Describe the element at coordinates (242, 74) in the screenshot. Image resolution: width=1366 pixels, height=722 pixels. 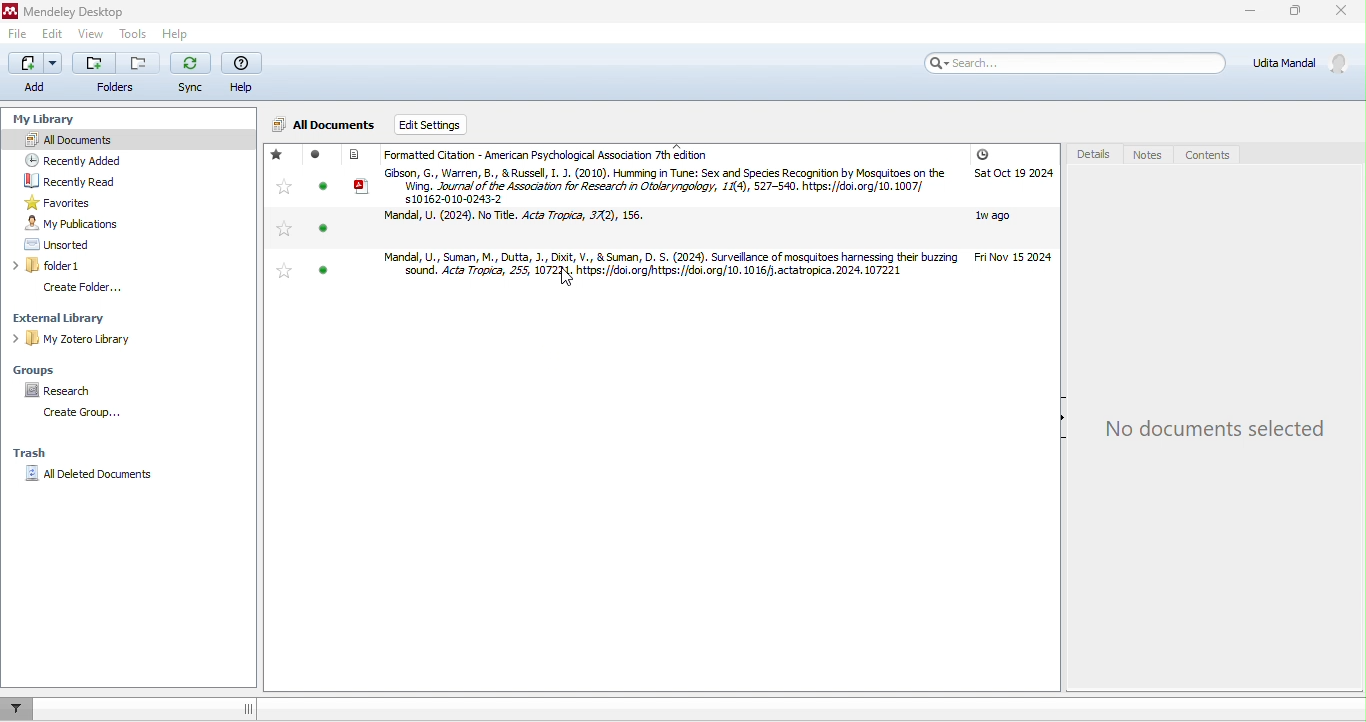
I see `help` at that location.